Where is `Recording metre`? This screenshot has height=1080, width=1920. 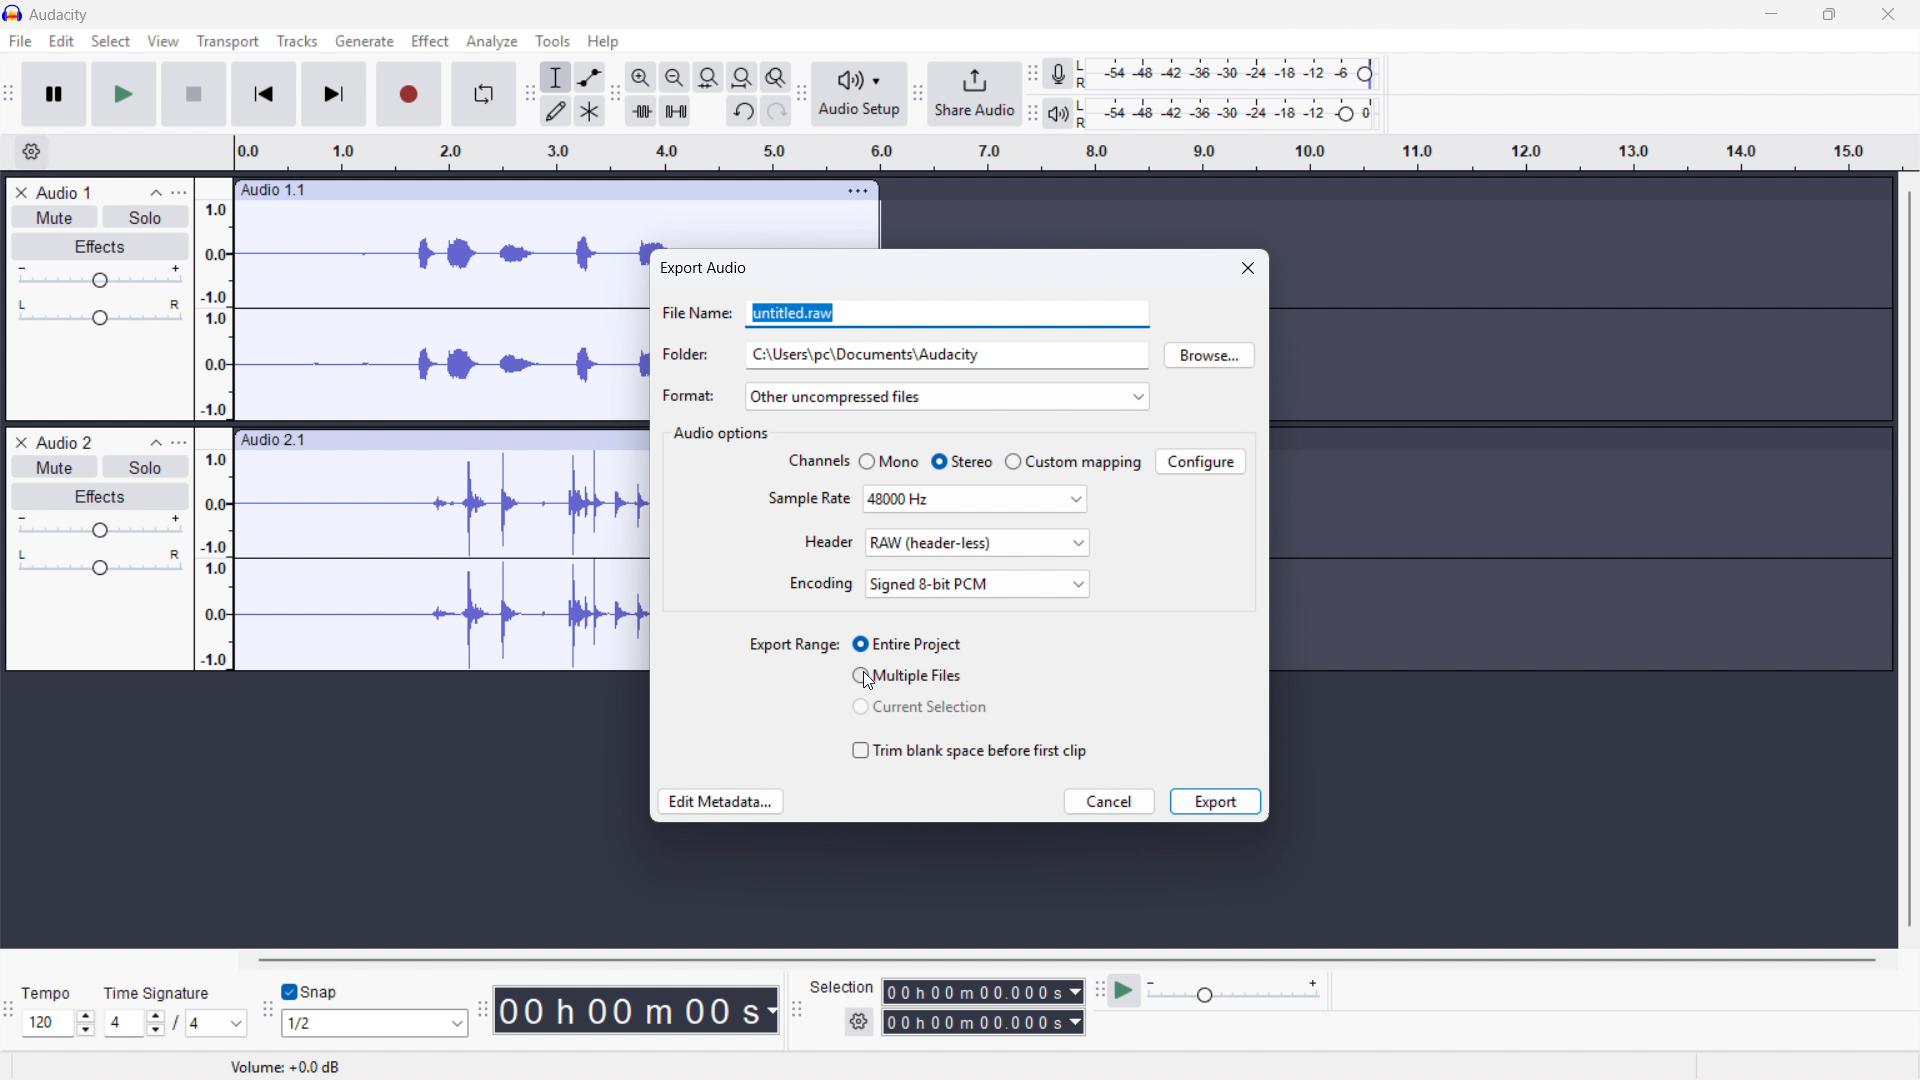 Recording metre is located at coordinates (1058, 74).